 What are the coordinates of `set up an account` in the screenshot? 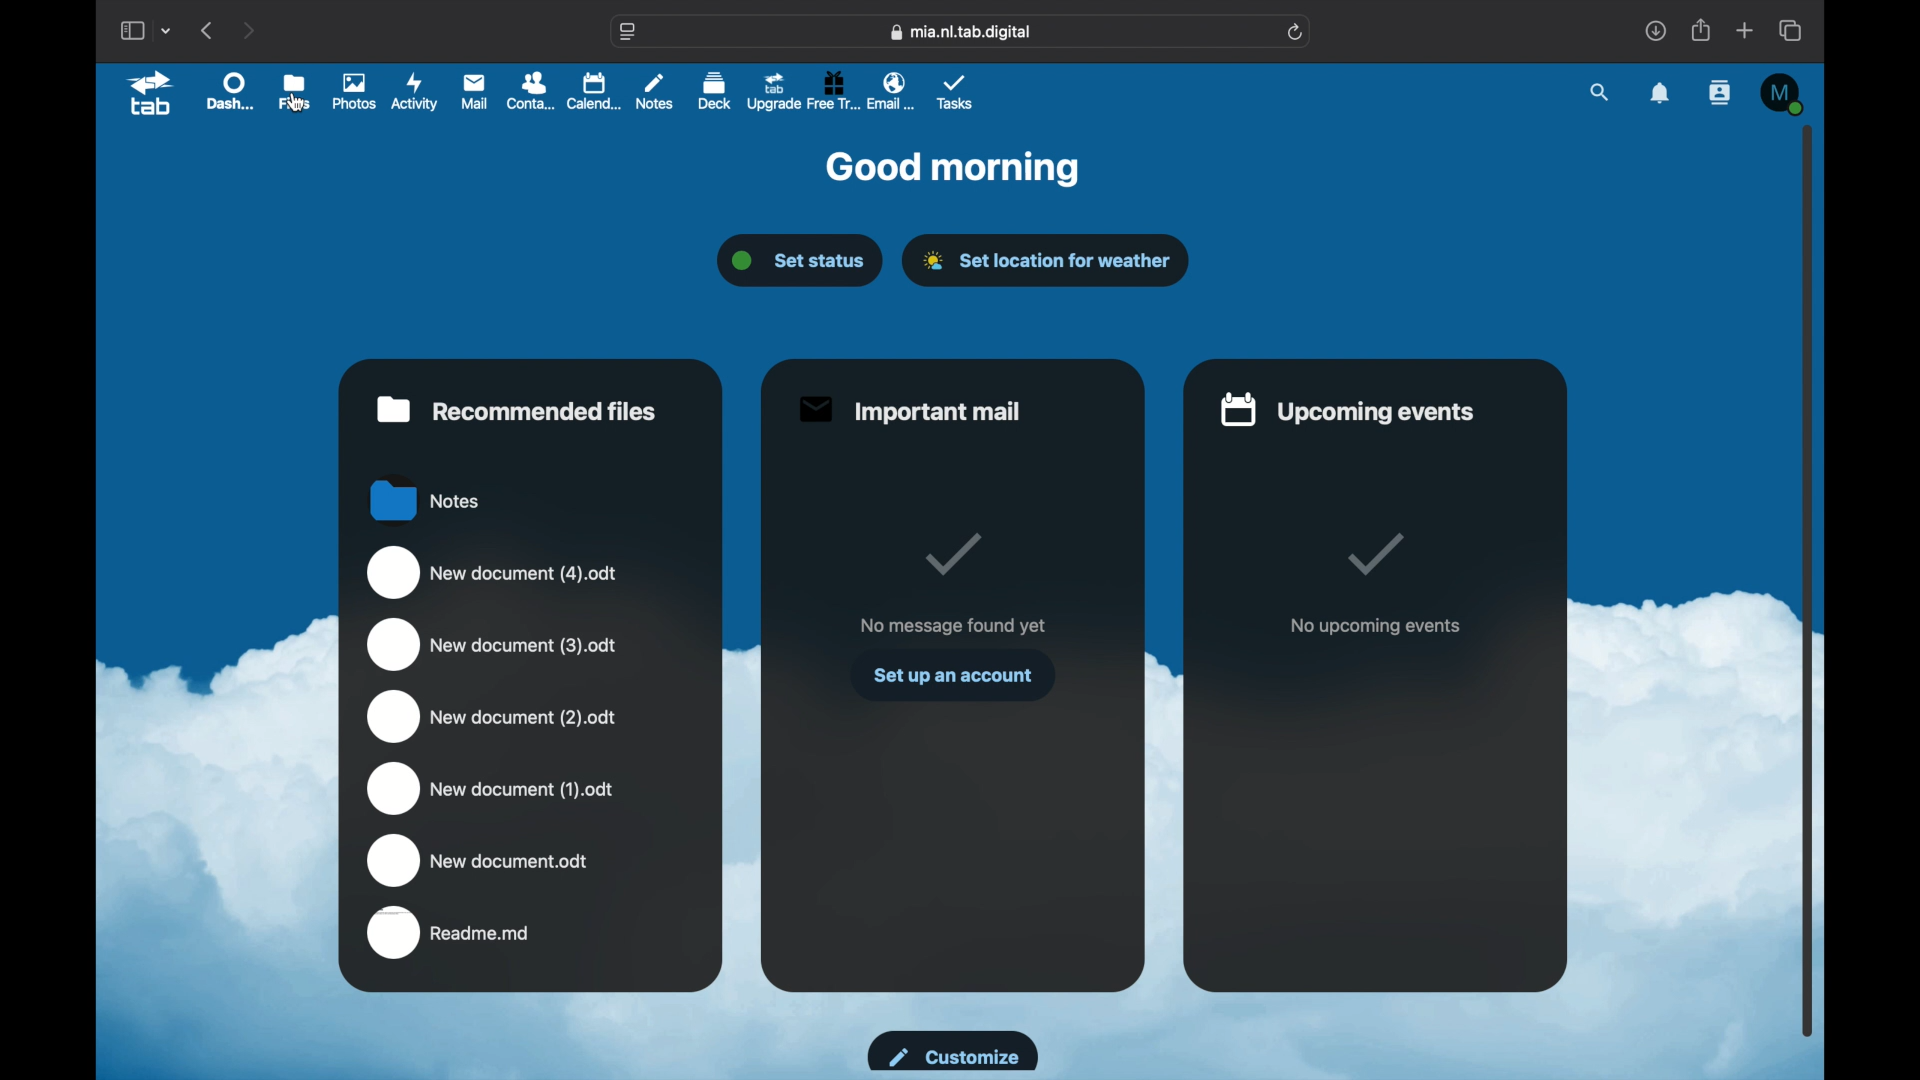 It's located at (954, 676).